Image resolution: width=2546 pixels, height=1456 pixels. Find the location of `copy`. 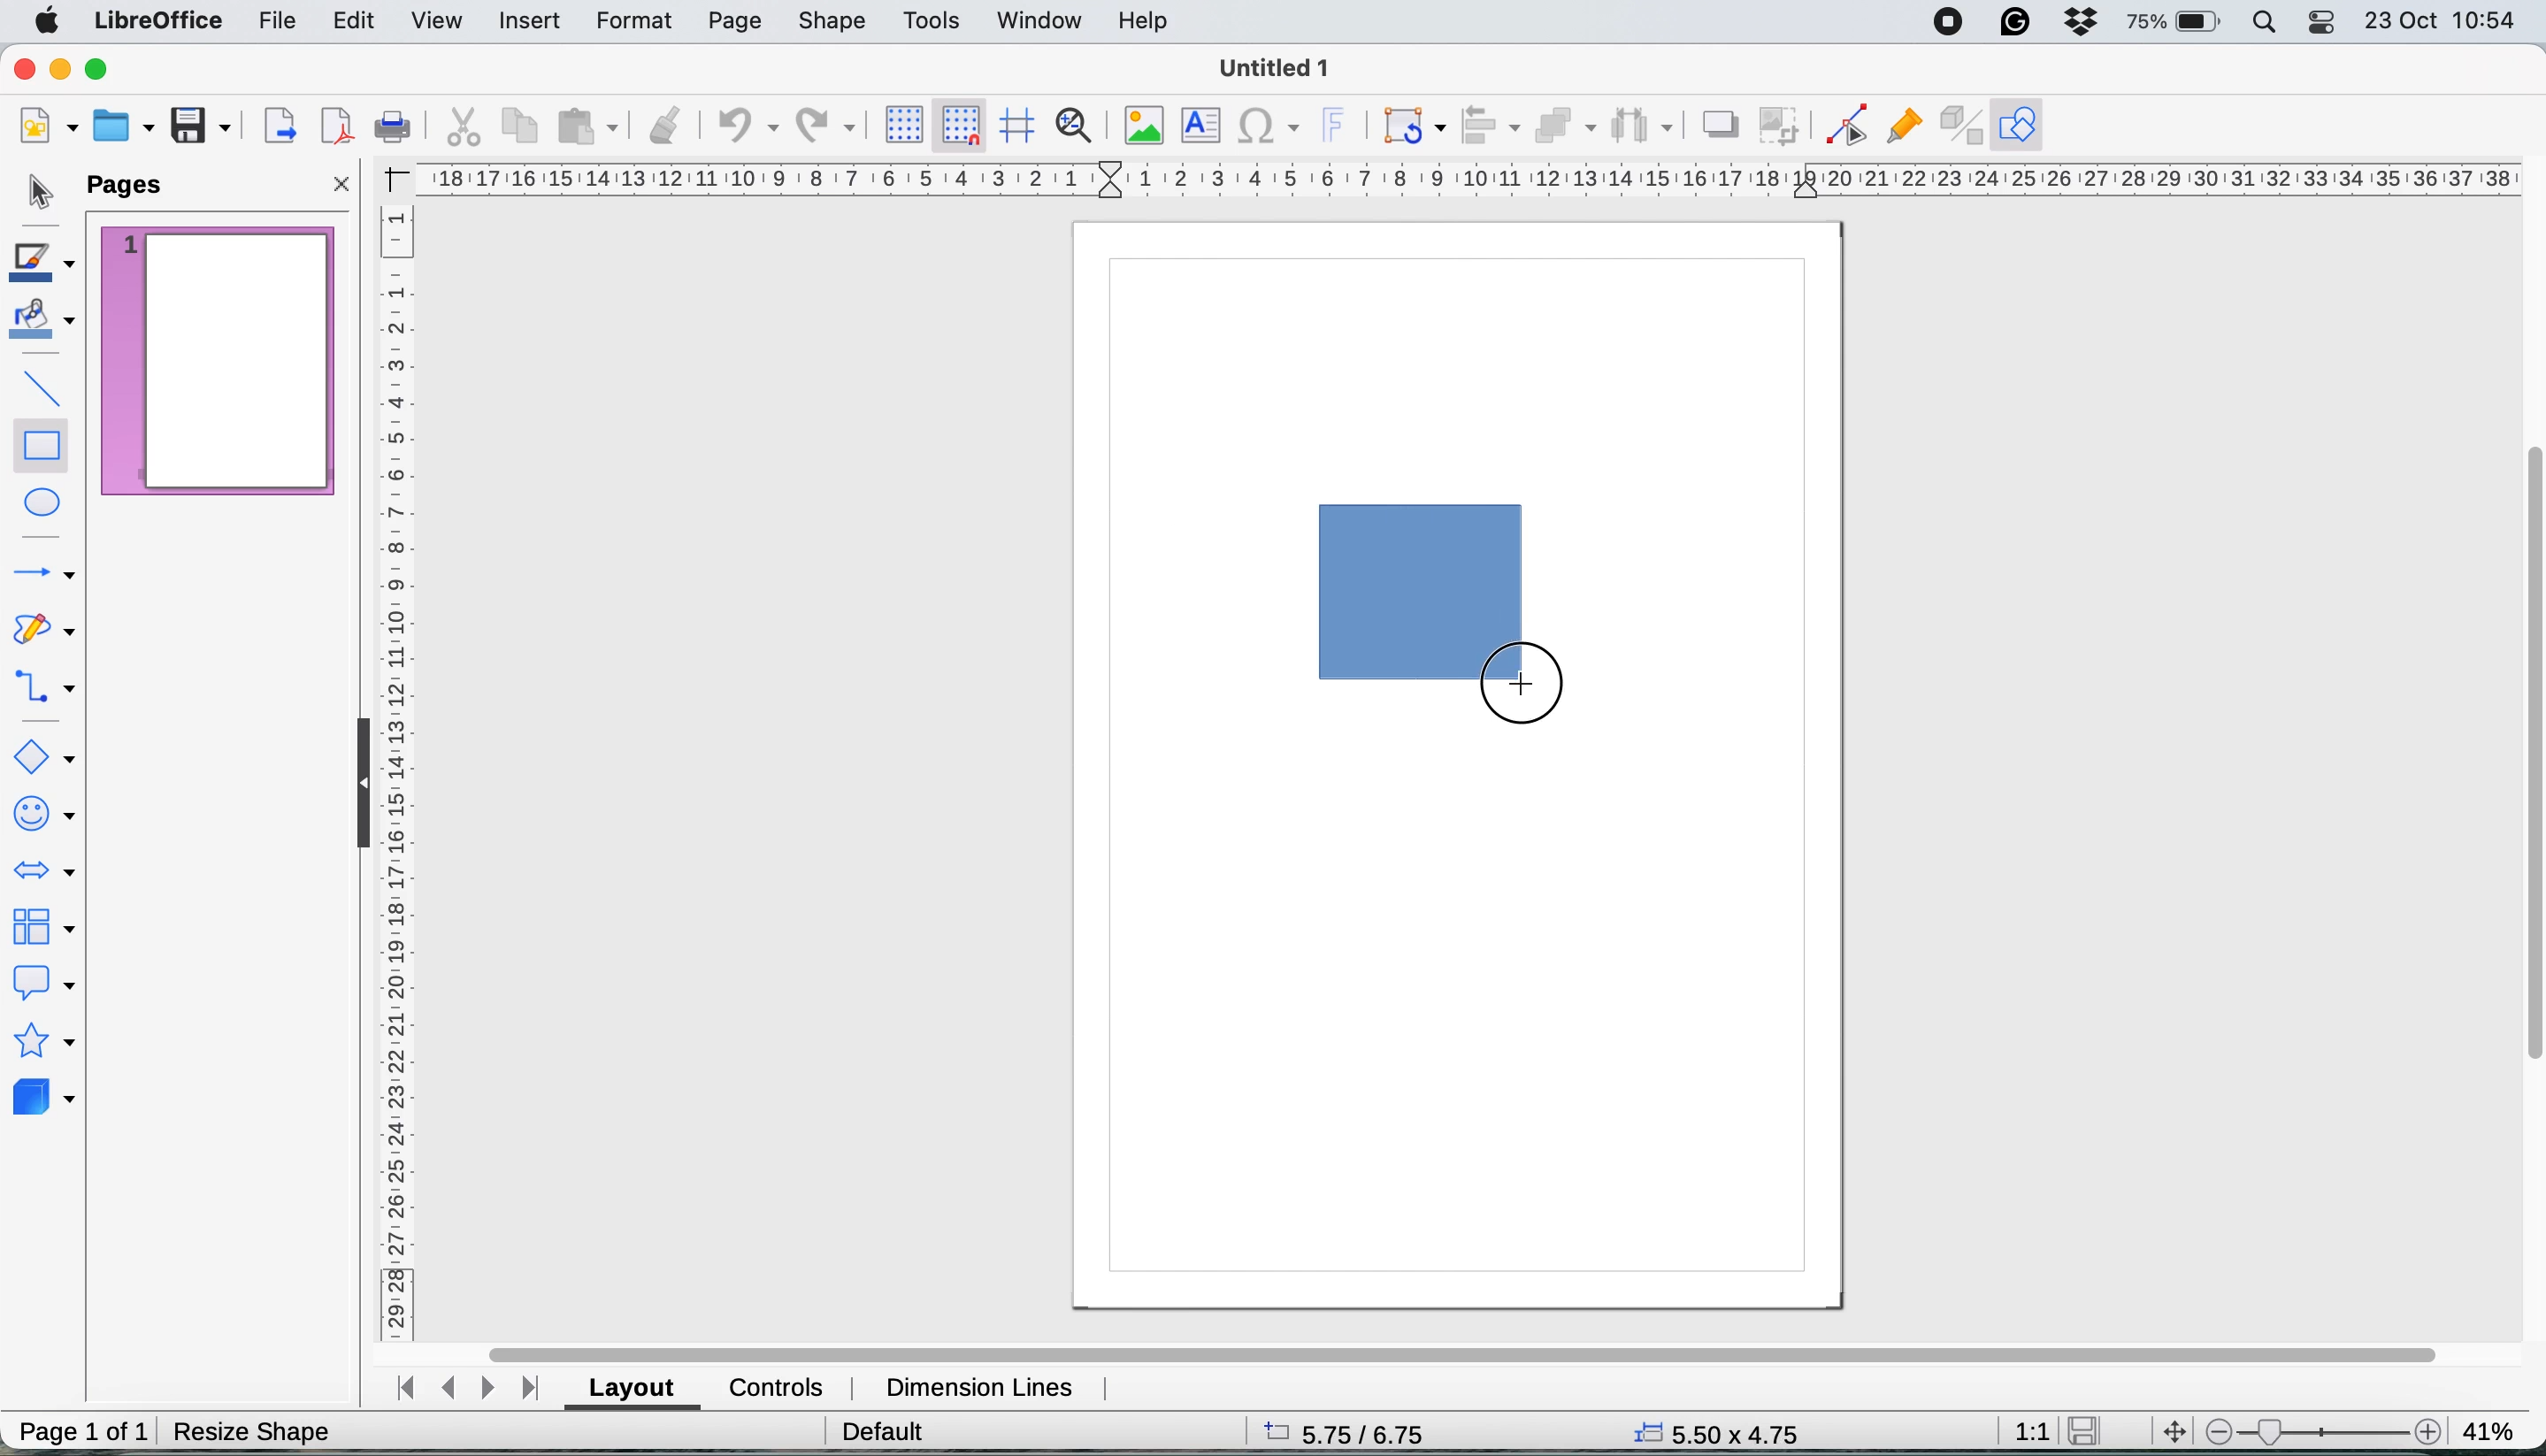

copy is located at coordinates (526, 126).